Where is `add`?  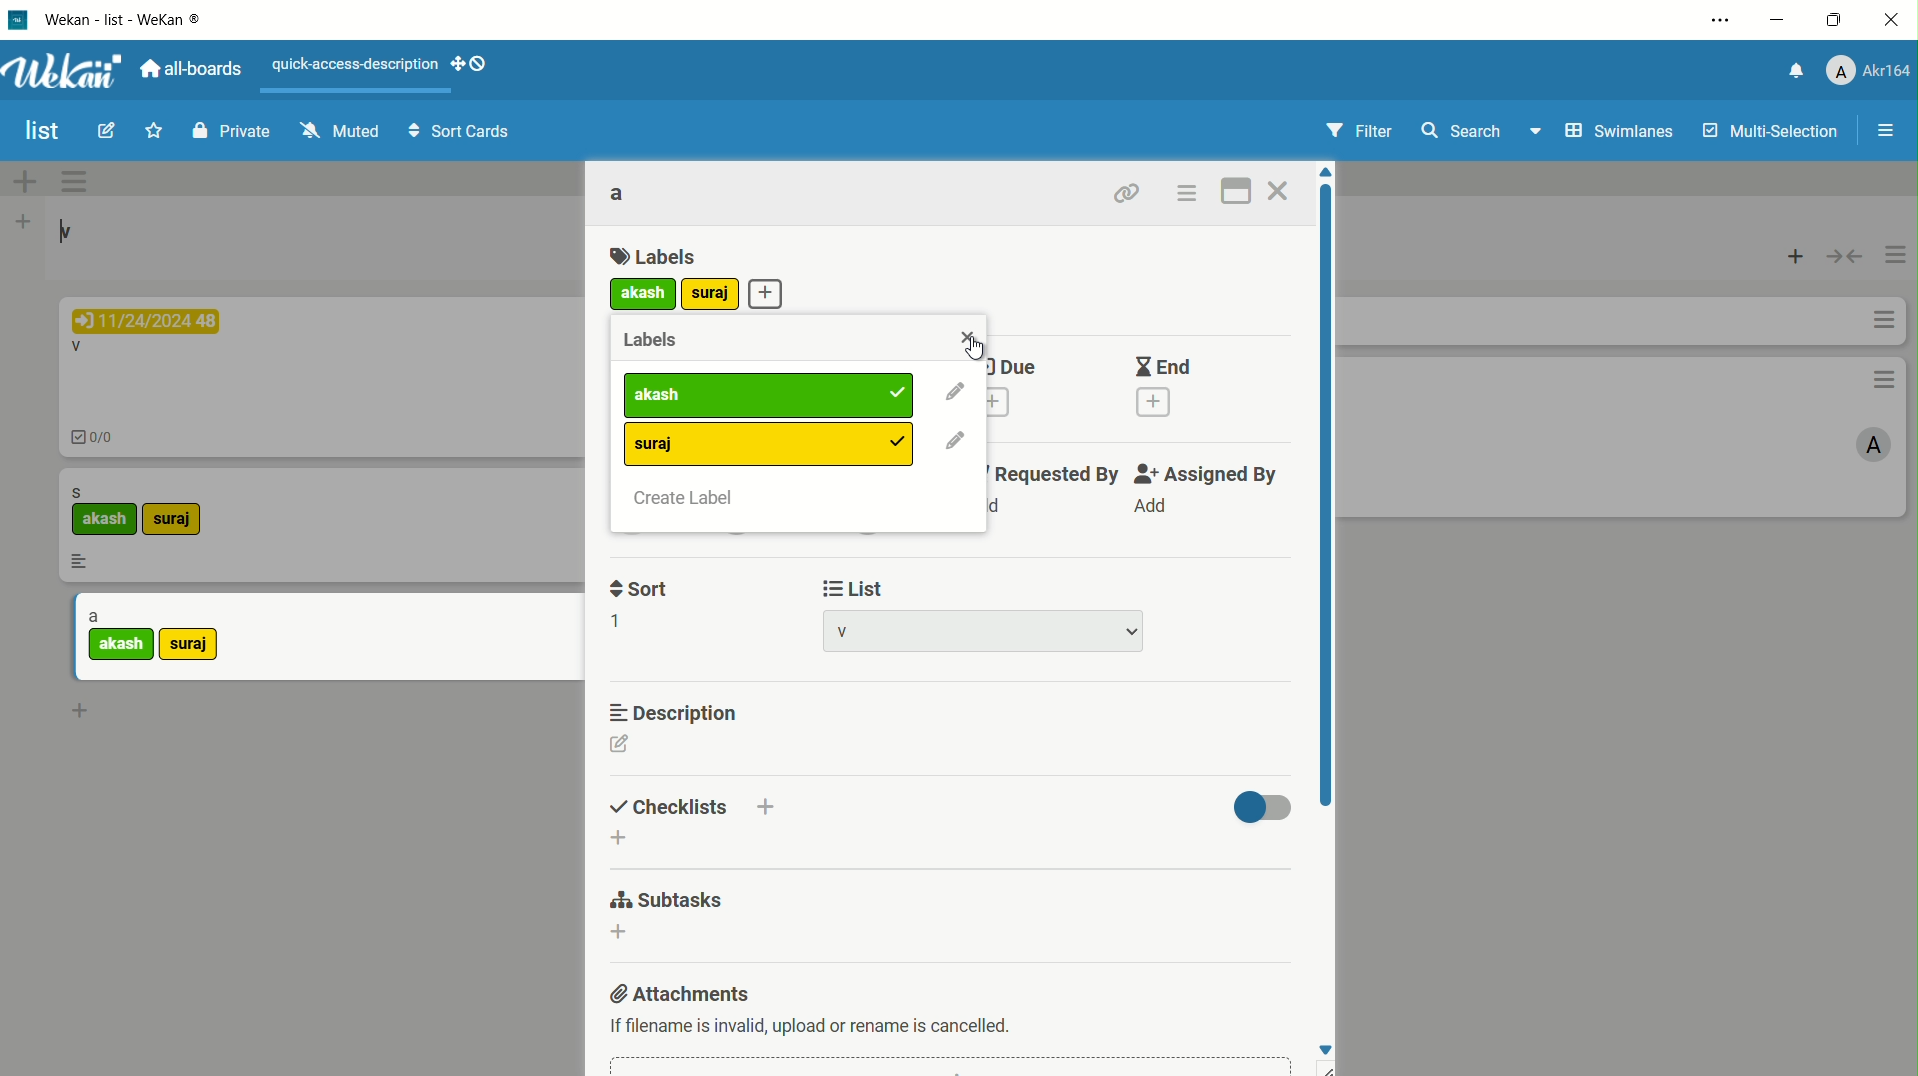 add is located at coordinates (20, 182).